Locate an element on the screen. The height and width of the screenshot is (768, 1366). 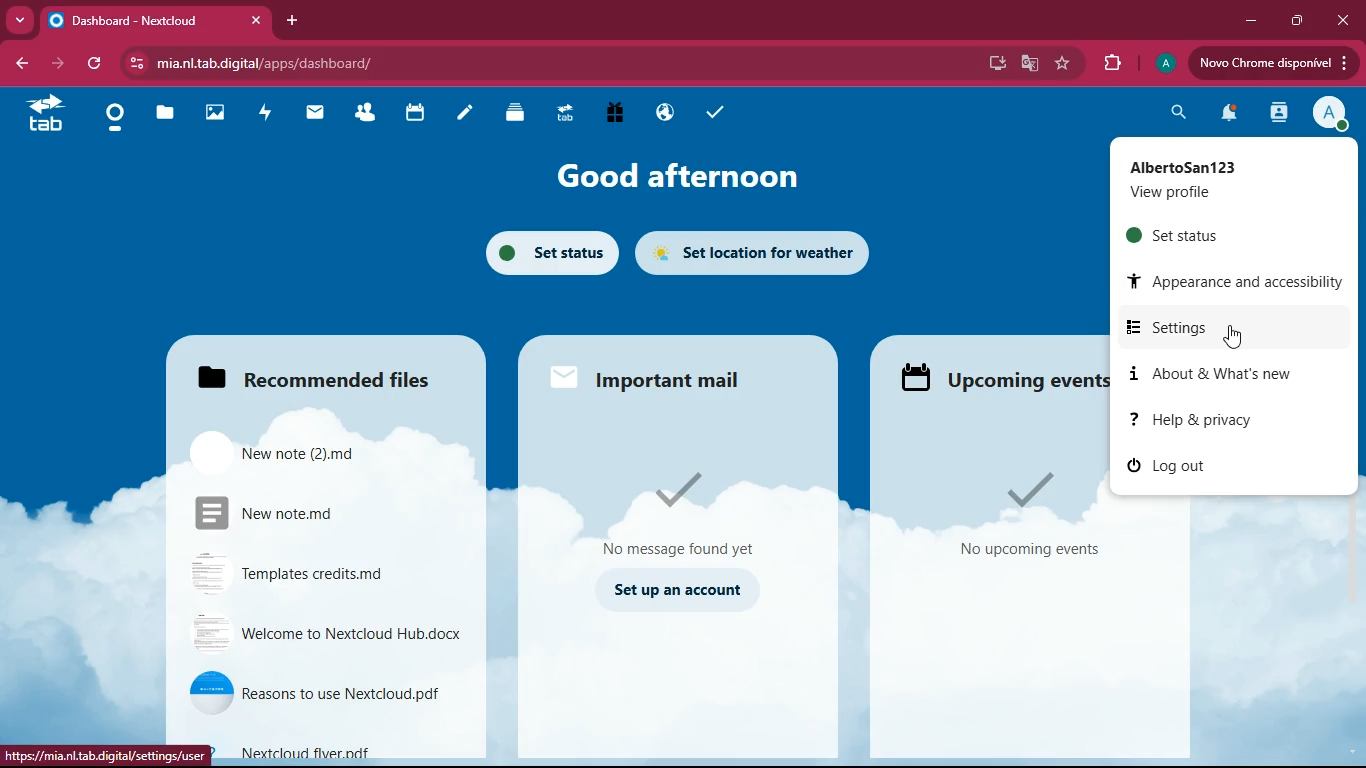
activity is located at coordinates (1279, 116).